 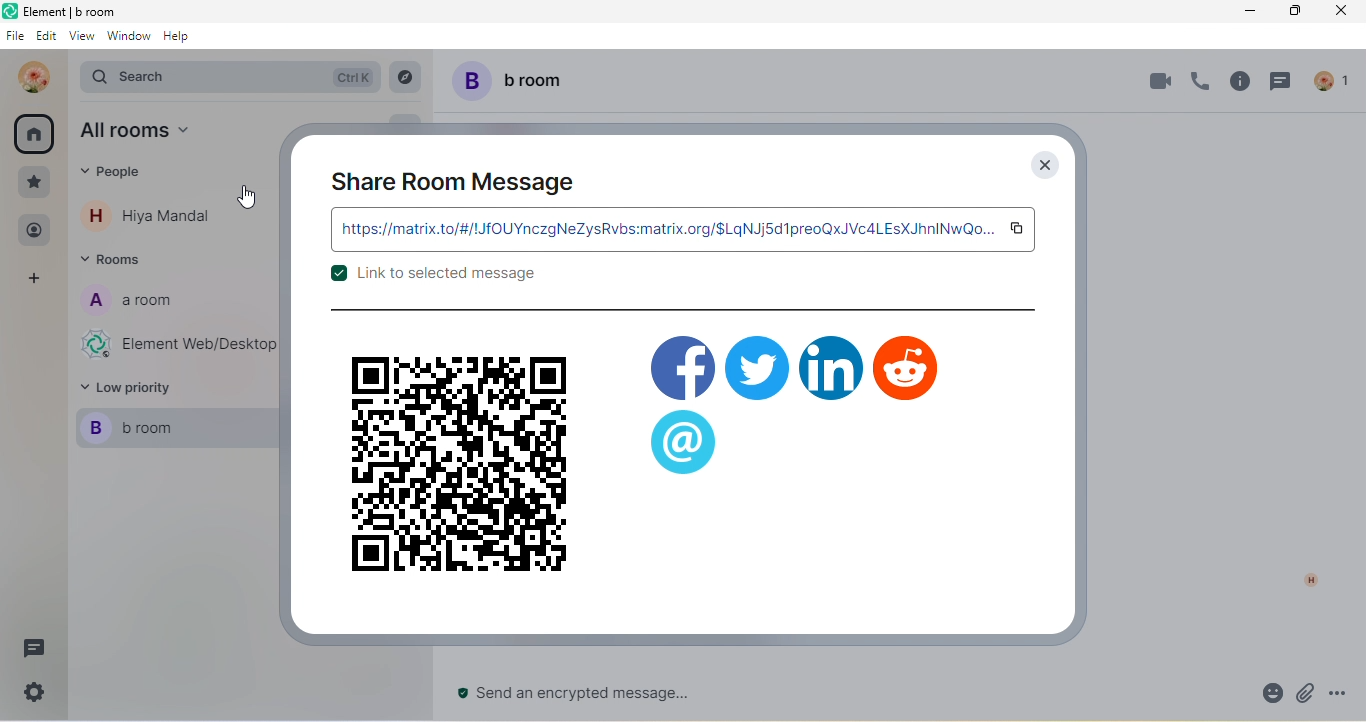 What do you see at coordinates (1197, 85) in the screenshot?
I see `voice call` at bounding box center [1197, 85].